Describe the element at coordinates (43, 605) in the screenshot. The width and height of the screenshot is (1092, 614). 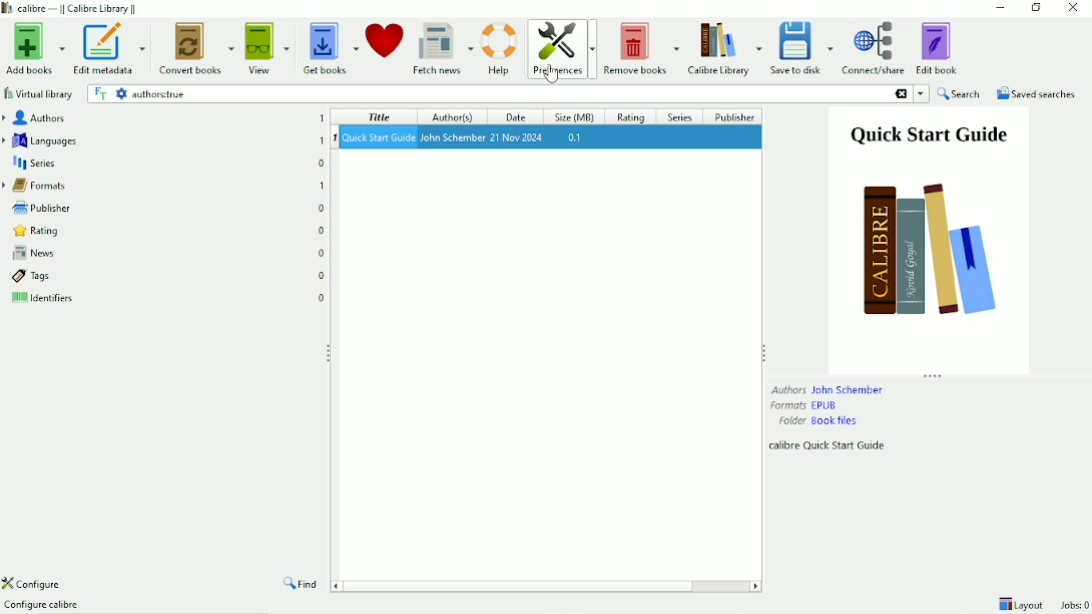
I see `Configure calibre` at that location.